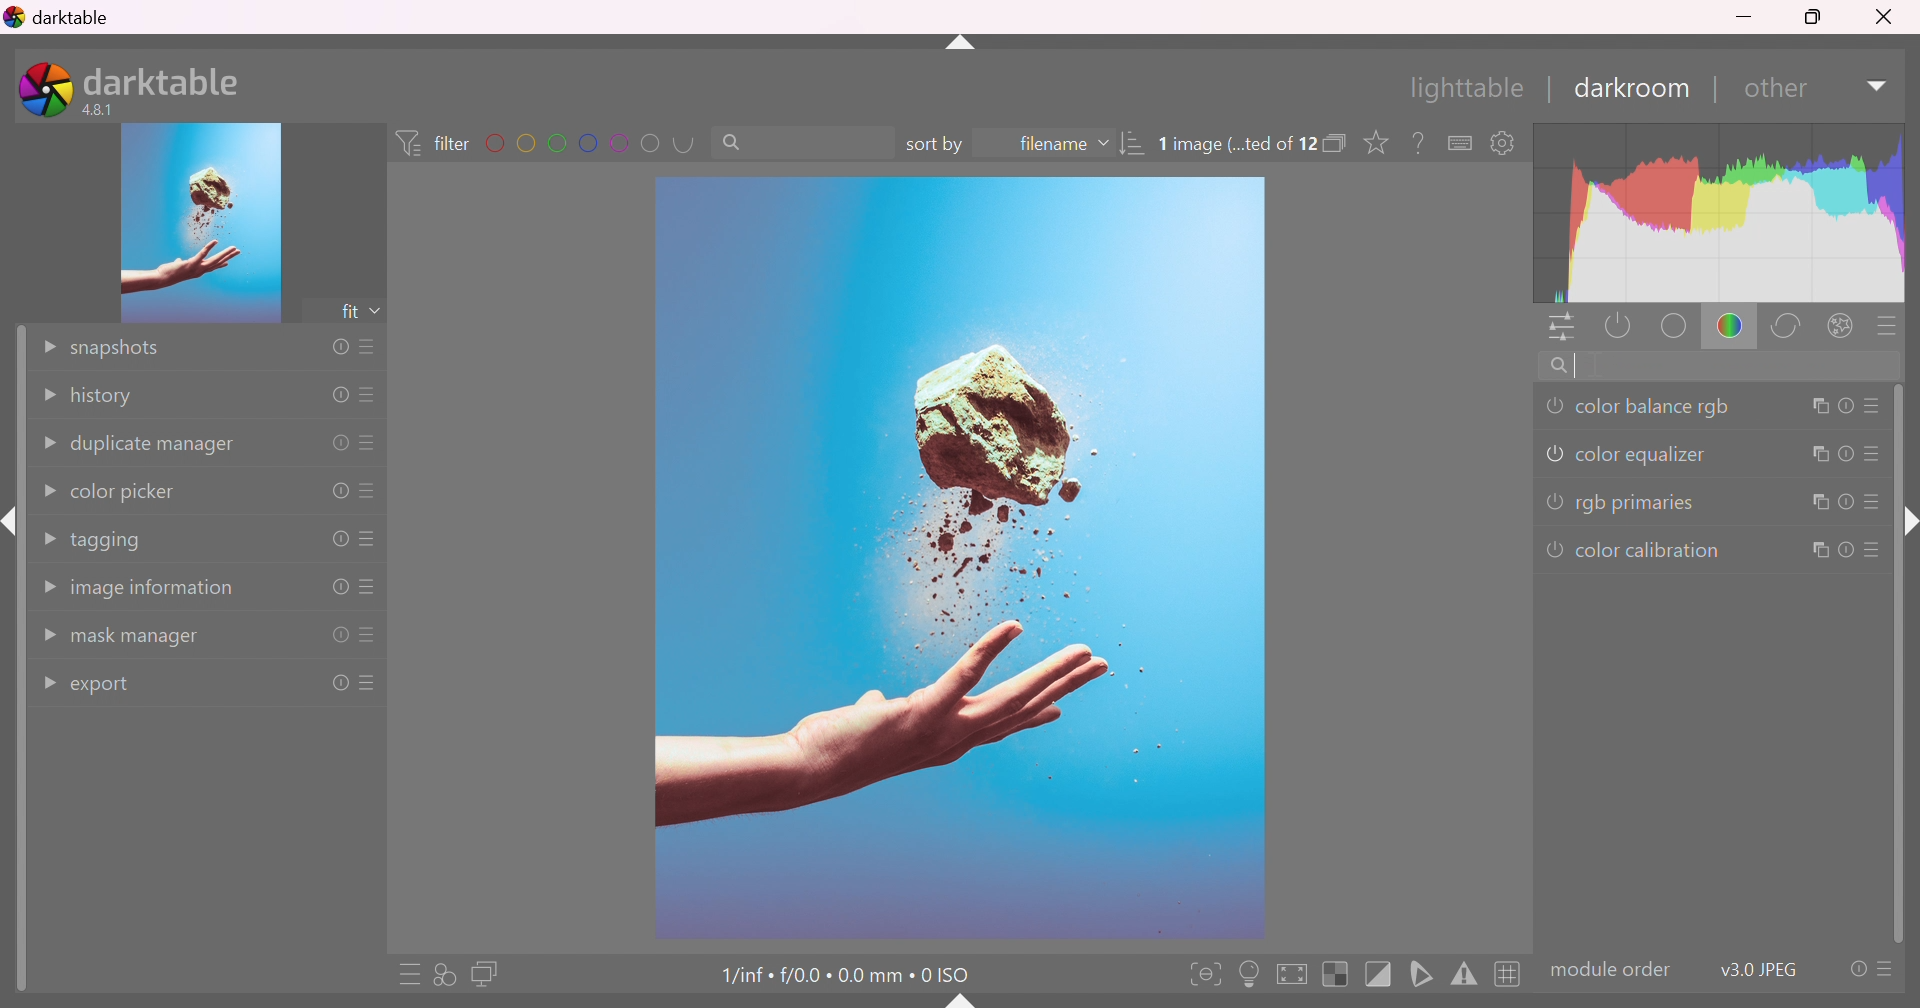 This screenshot has height=1008, width=1920. Describe the element at coordinates (1547, 91) in the screenshot. I see `|` at that location.